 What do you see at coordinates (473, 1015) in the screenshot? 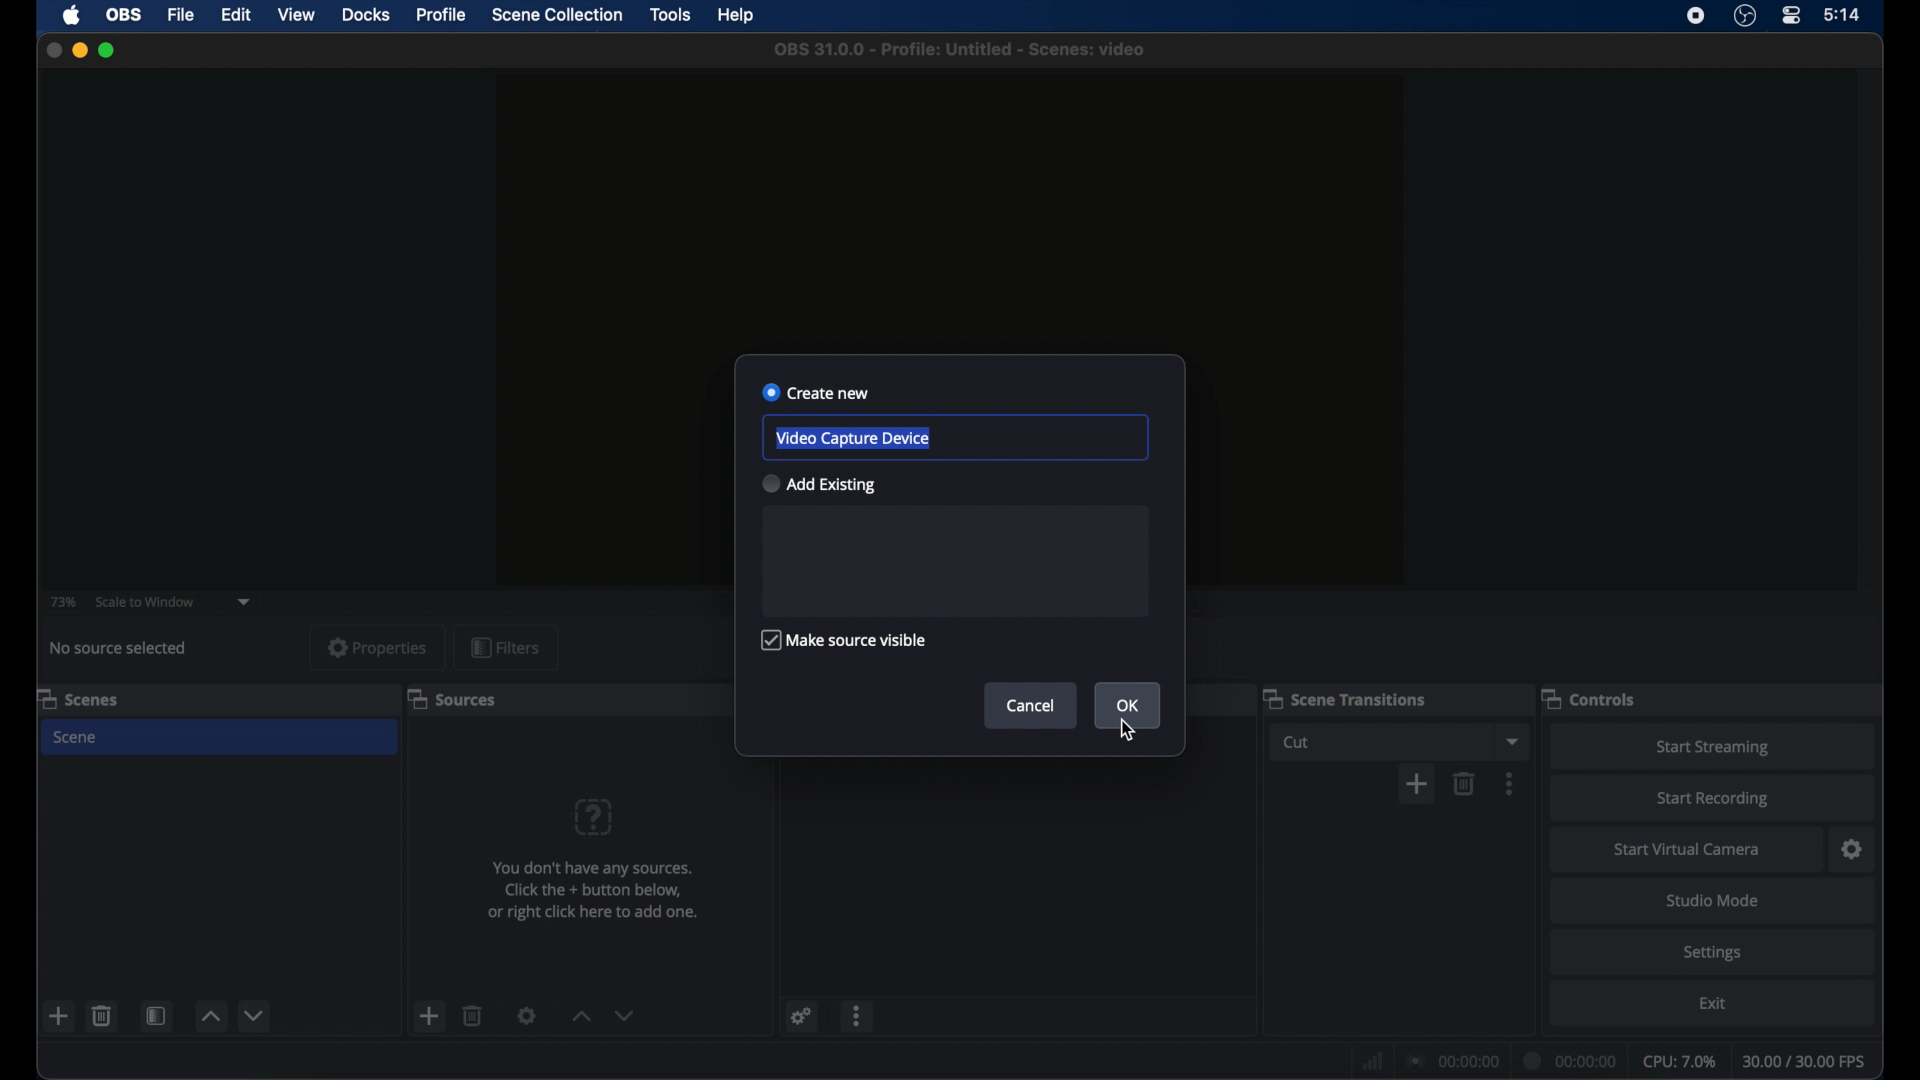
I see `delete` at bounding box center [473, 1015].